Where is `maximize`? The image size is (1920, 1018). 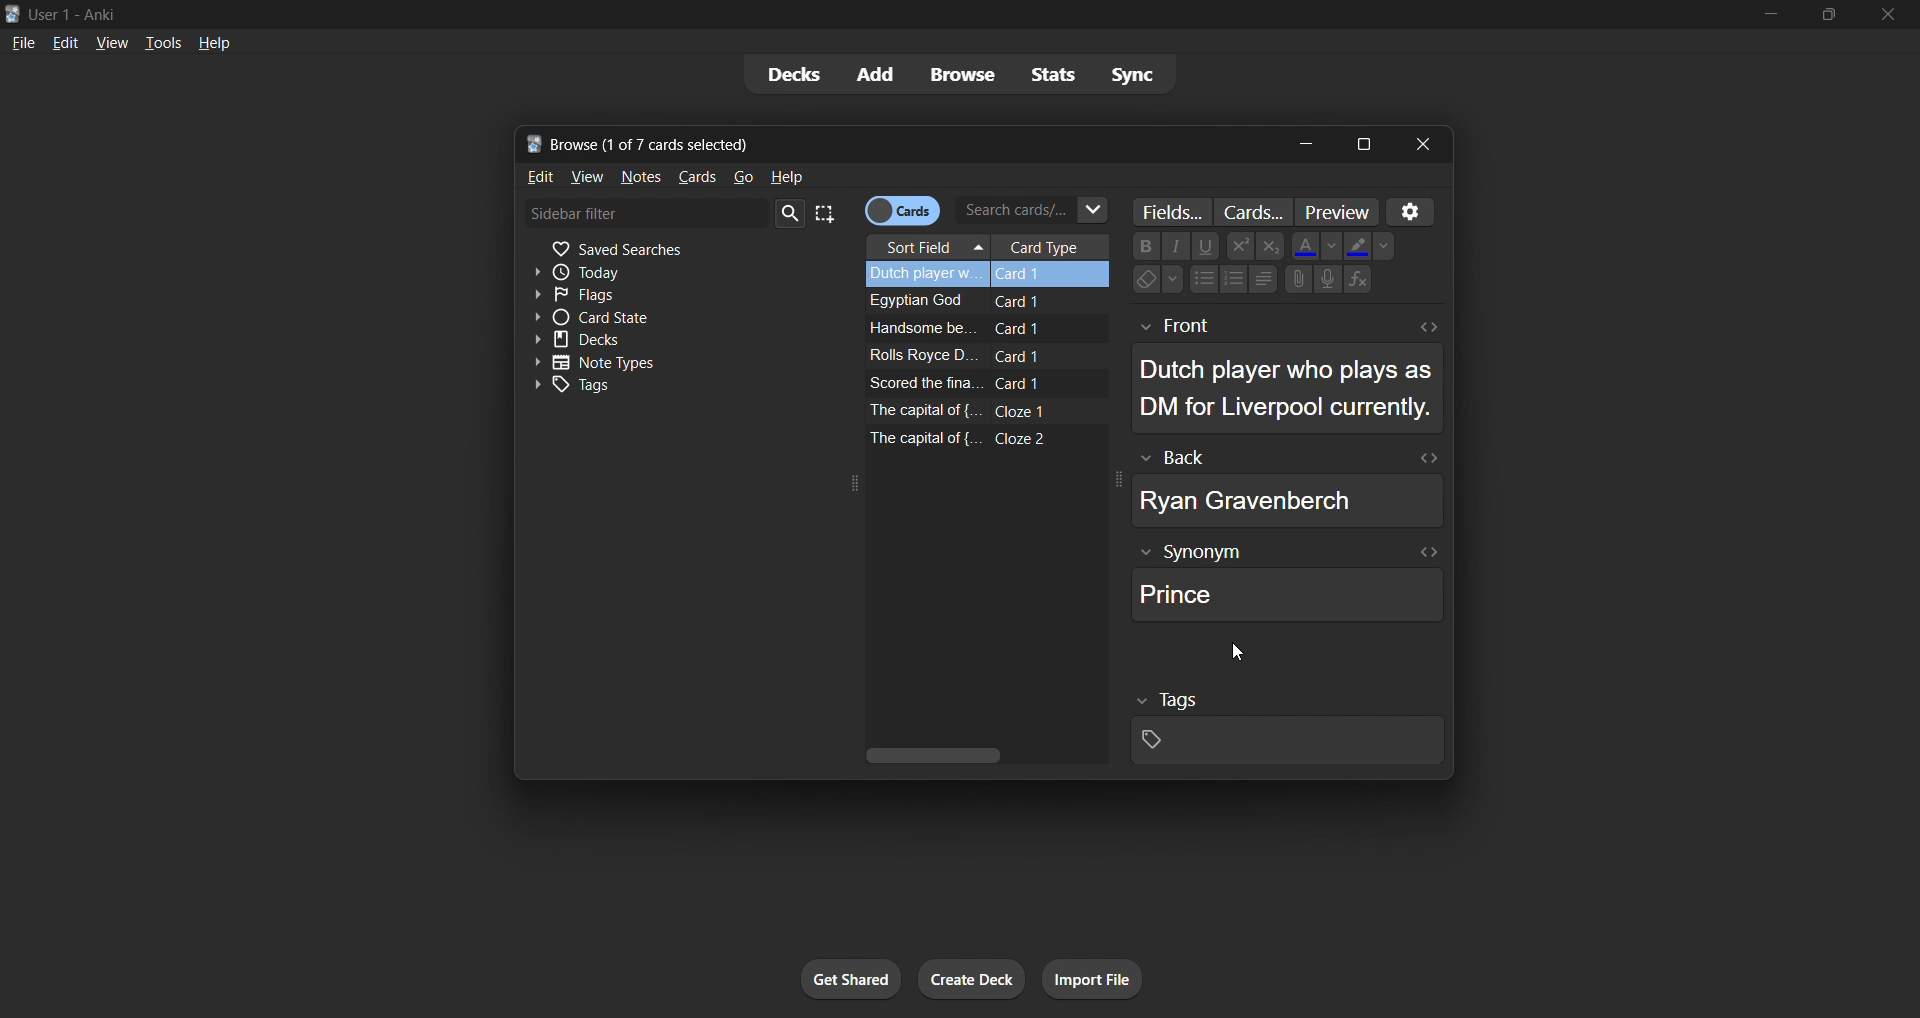
maximize is located at coordinates (1363, 145).